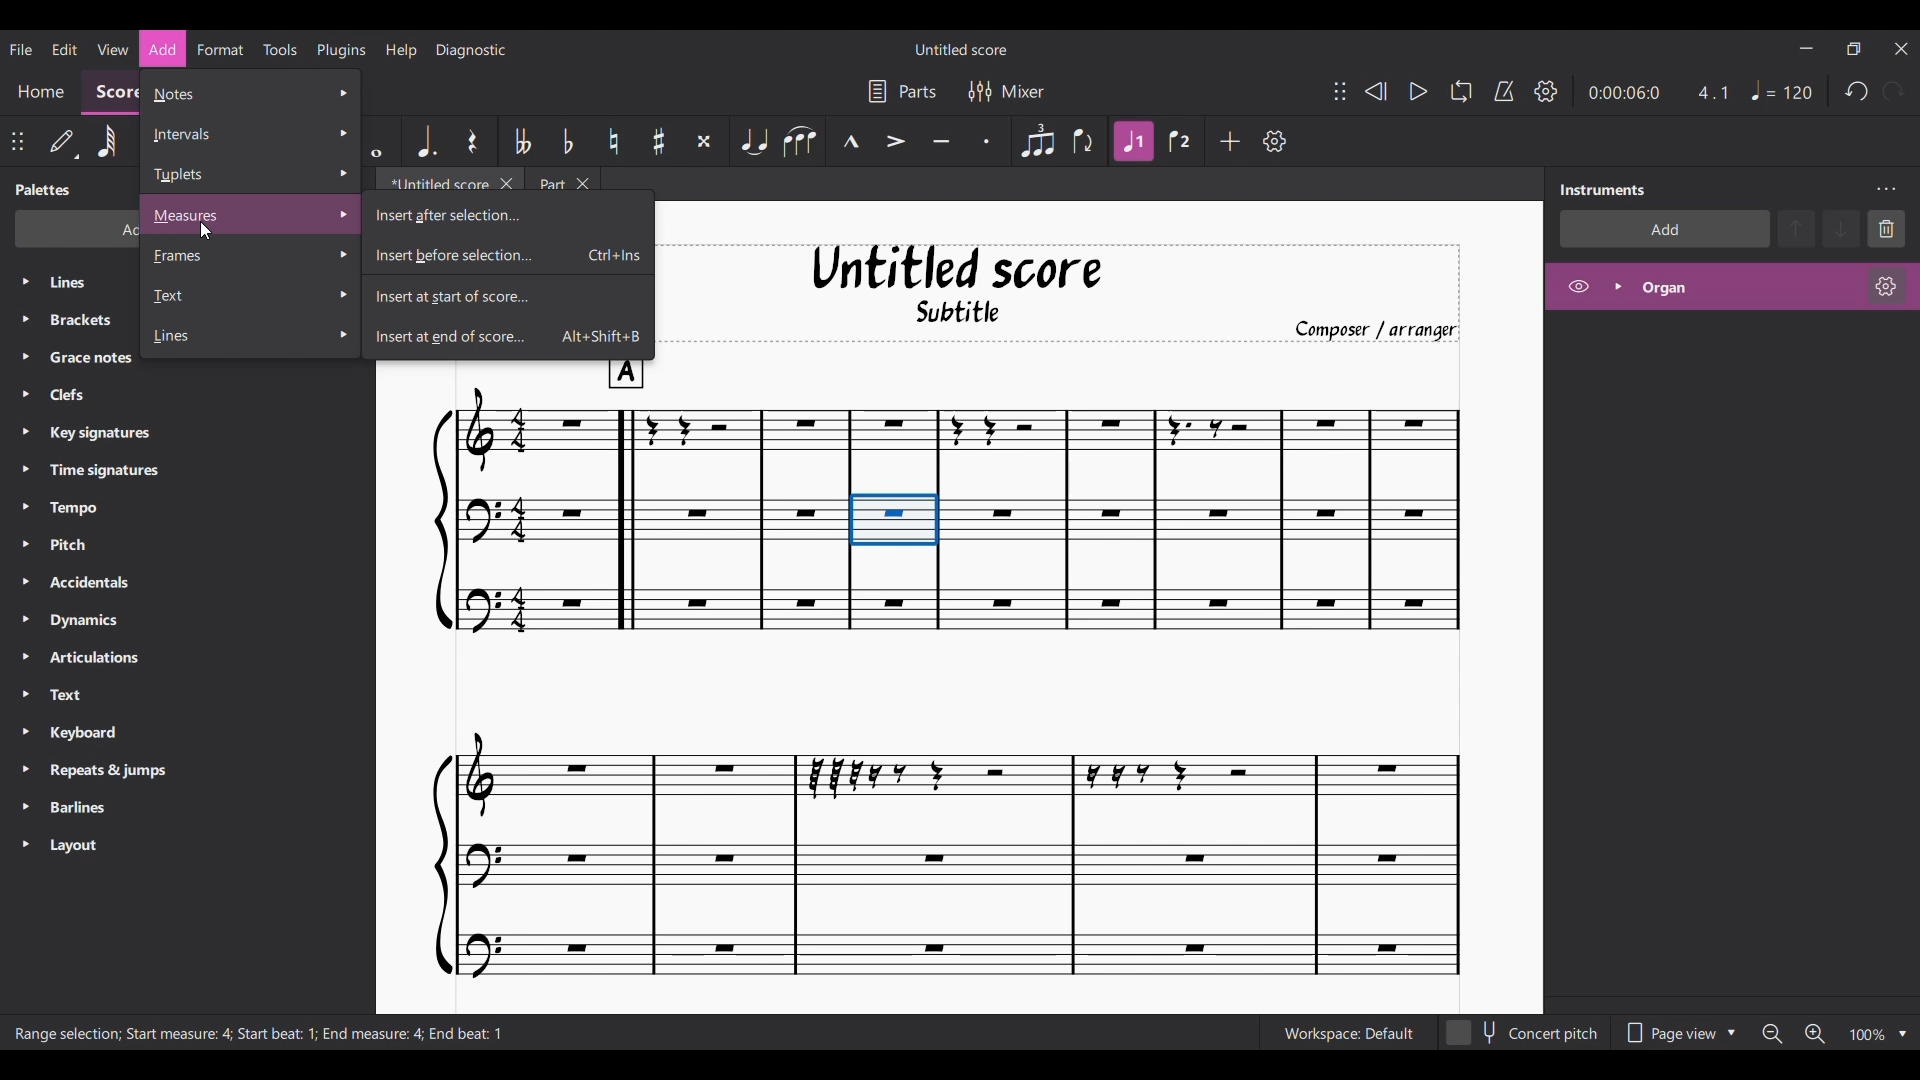 Image resolution: width=1920 pixels, height=1080 pixels. I want to click on Plugins menu, so click(341, 49).